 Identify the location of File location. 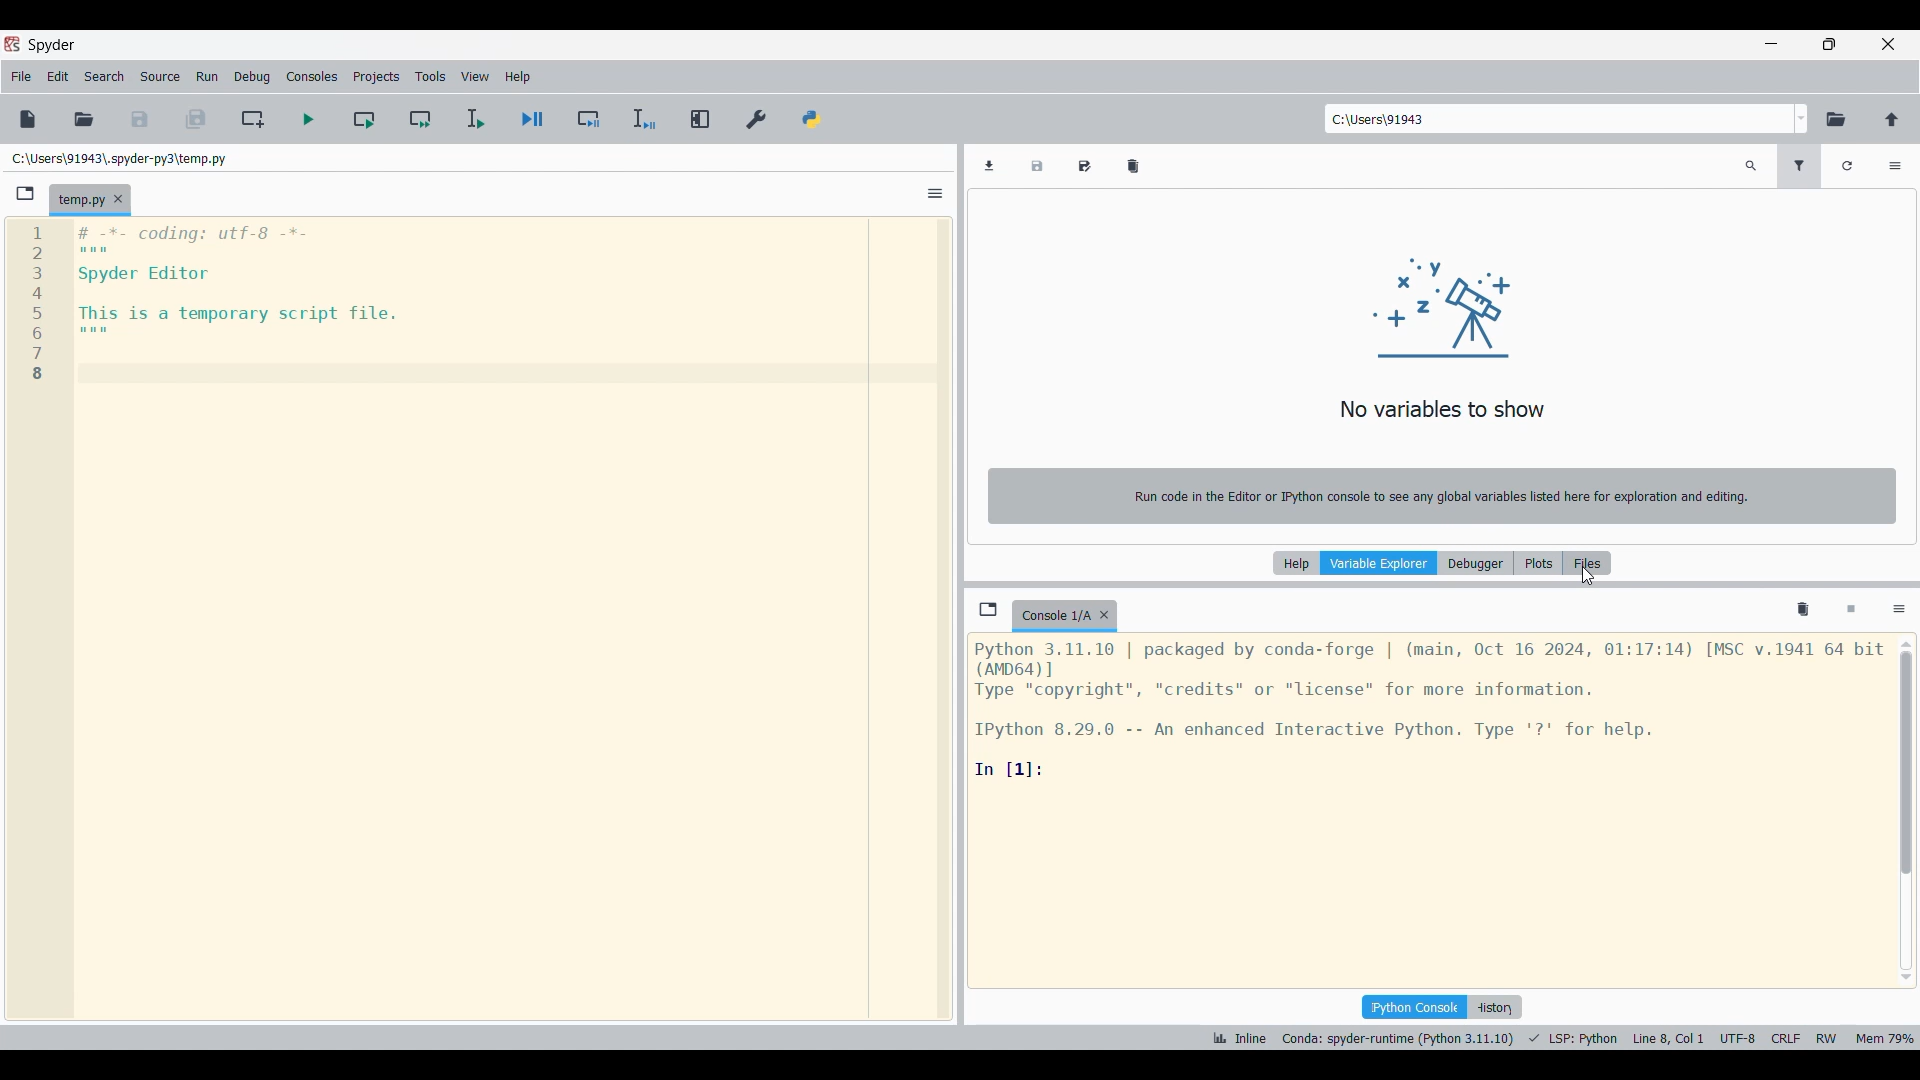
(120, 159).